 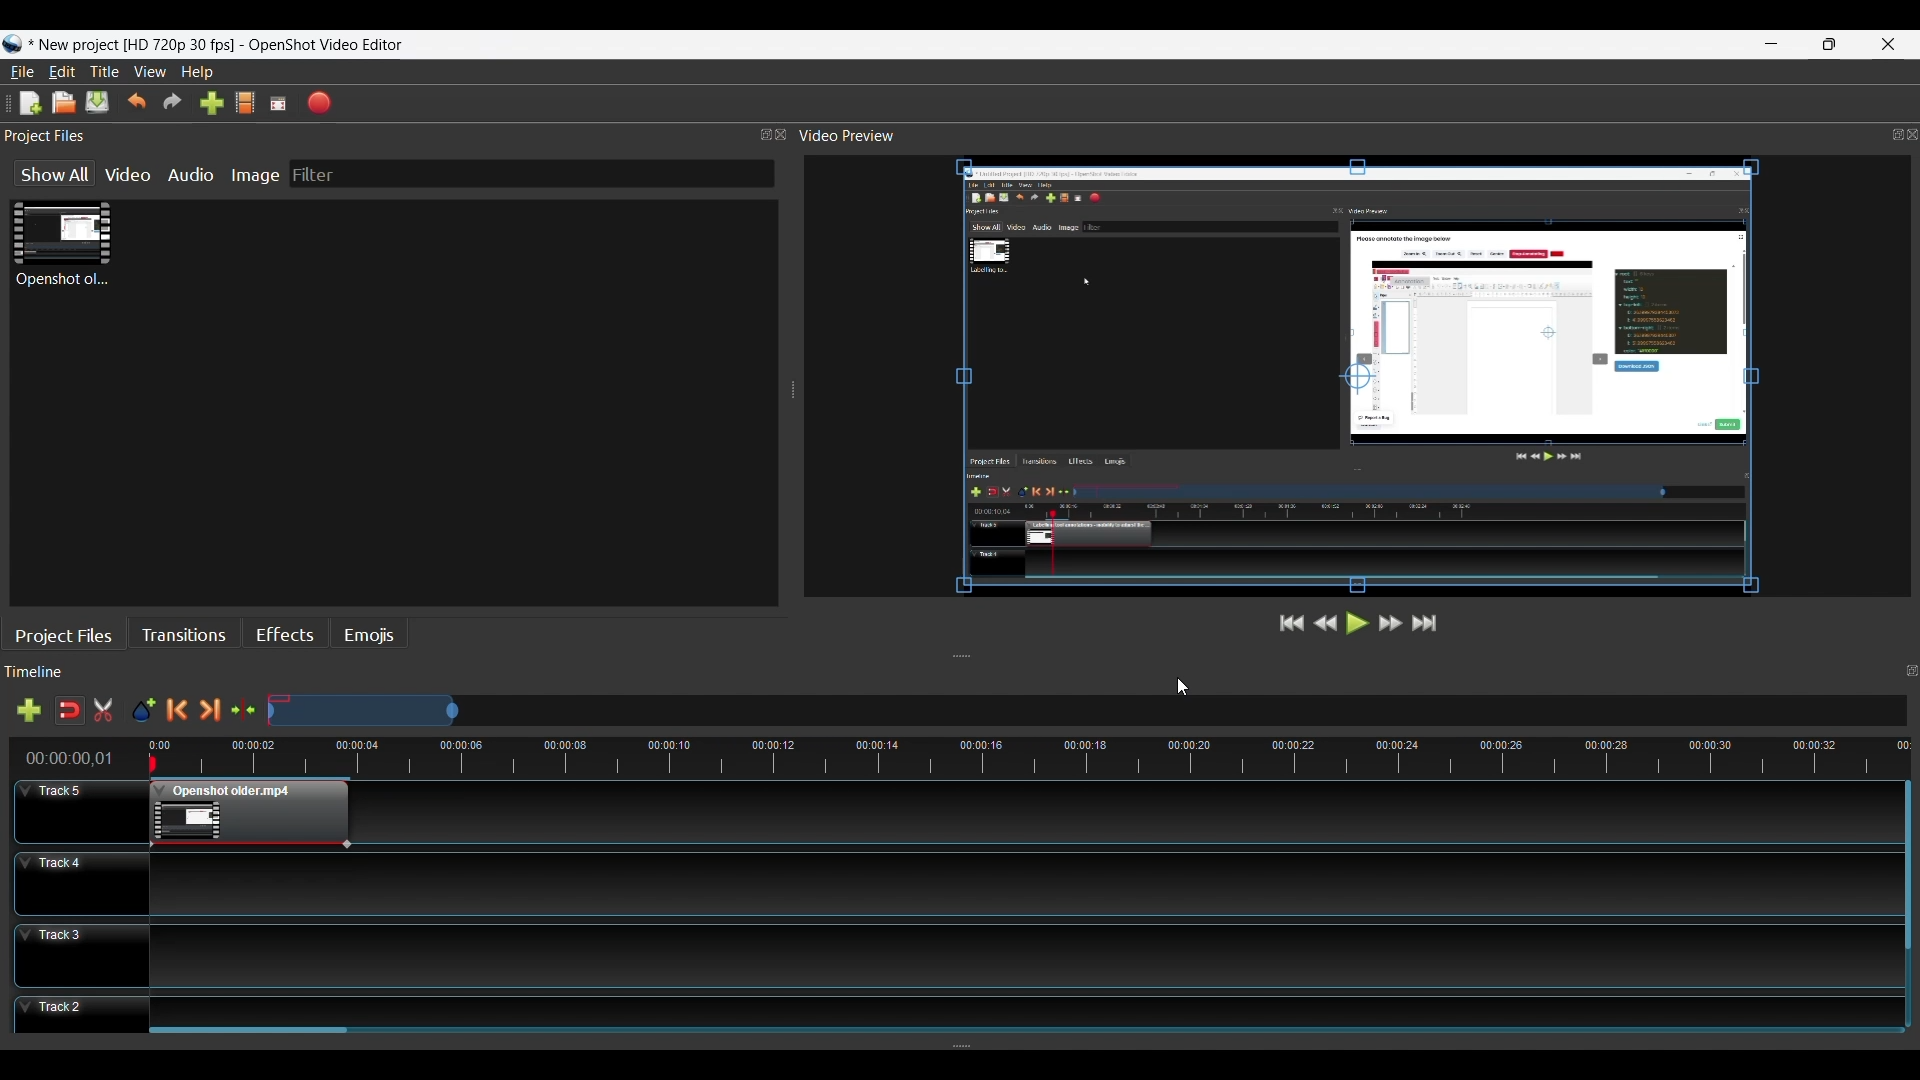 What do you see at coordinates (182, 636) in the screenshot?
I see `Transitions` at bounding box center [182, 636].